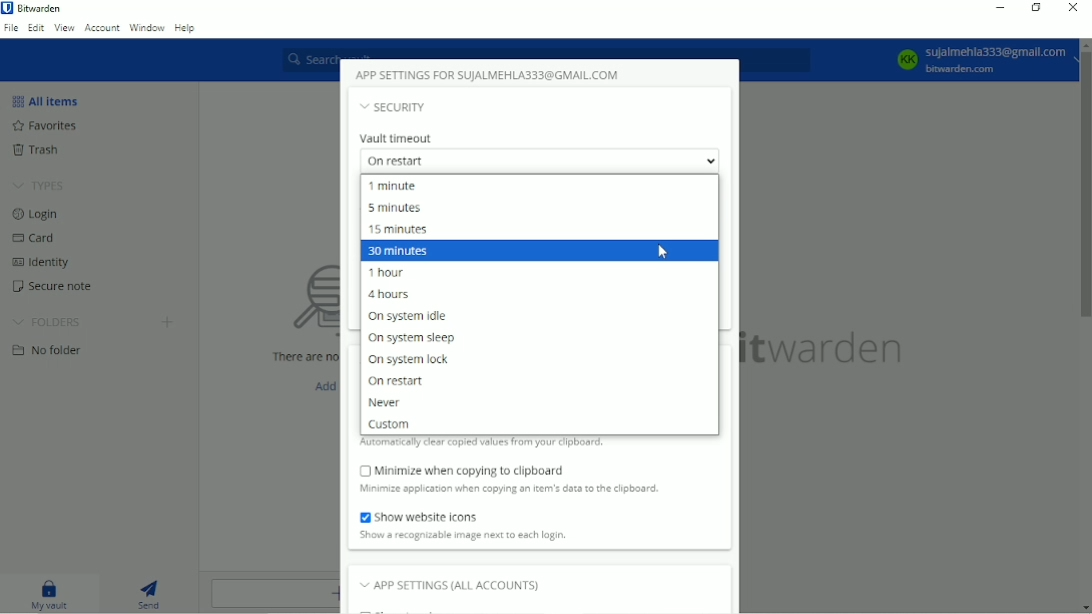 This screenshot has height=614, width=1092. I want to click on All items, so click(47, 100).